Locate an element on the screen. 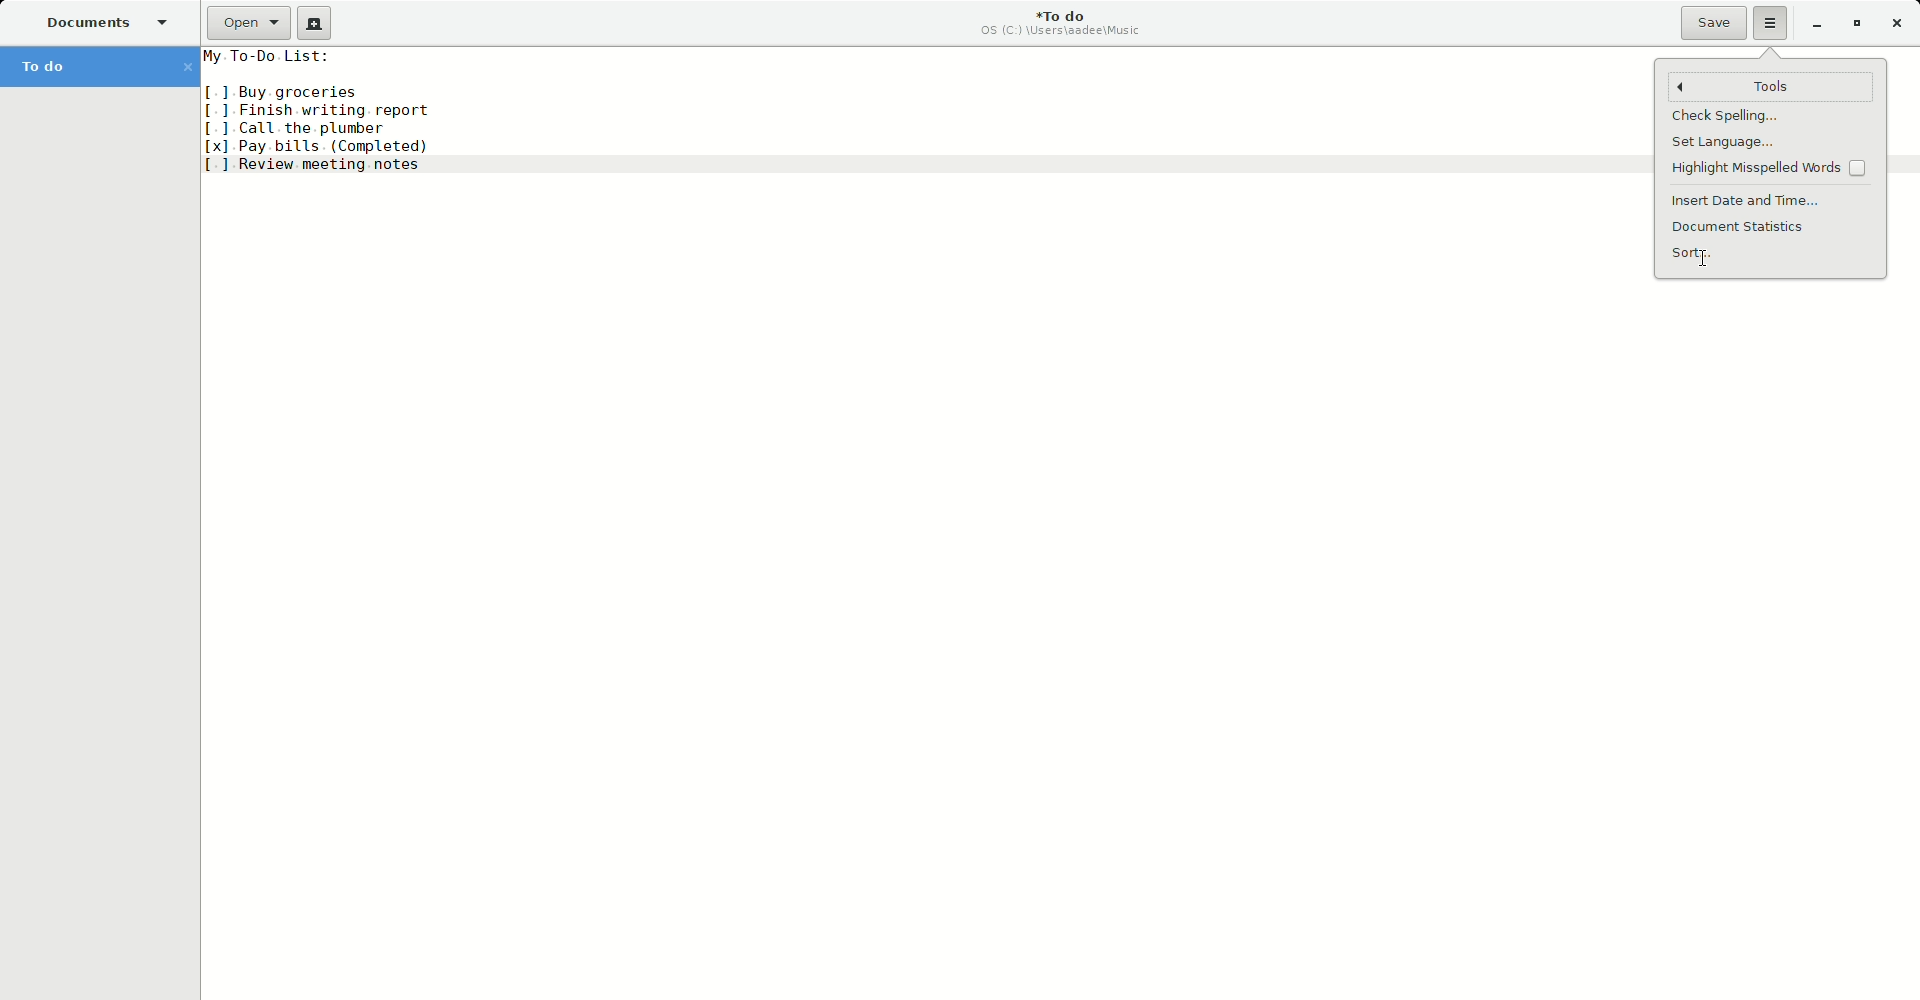 The width and height of the screenshot is (1920, 1000). Insert date and time is located at coordinates (1758, 198).